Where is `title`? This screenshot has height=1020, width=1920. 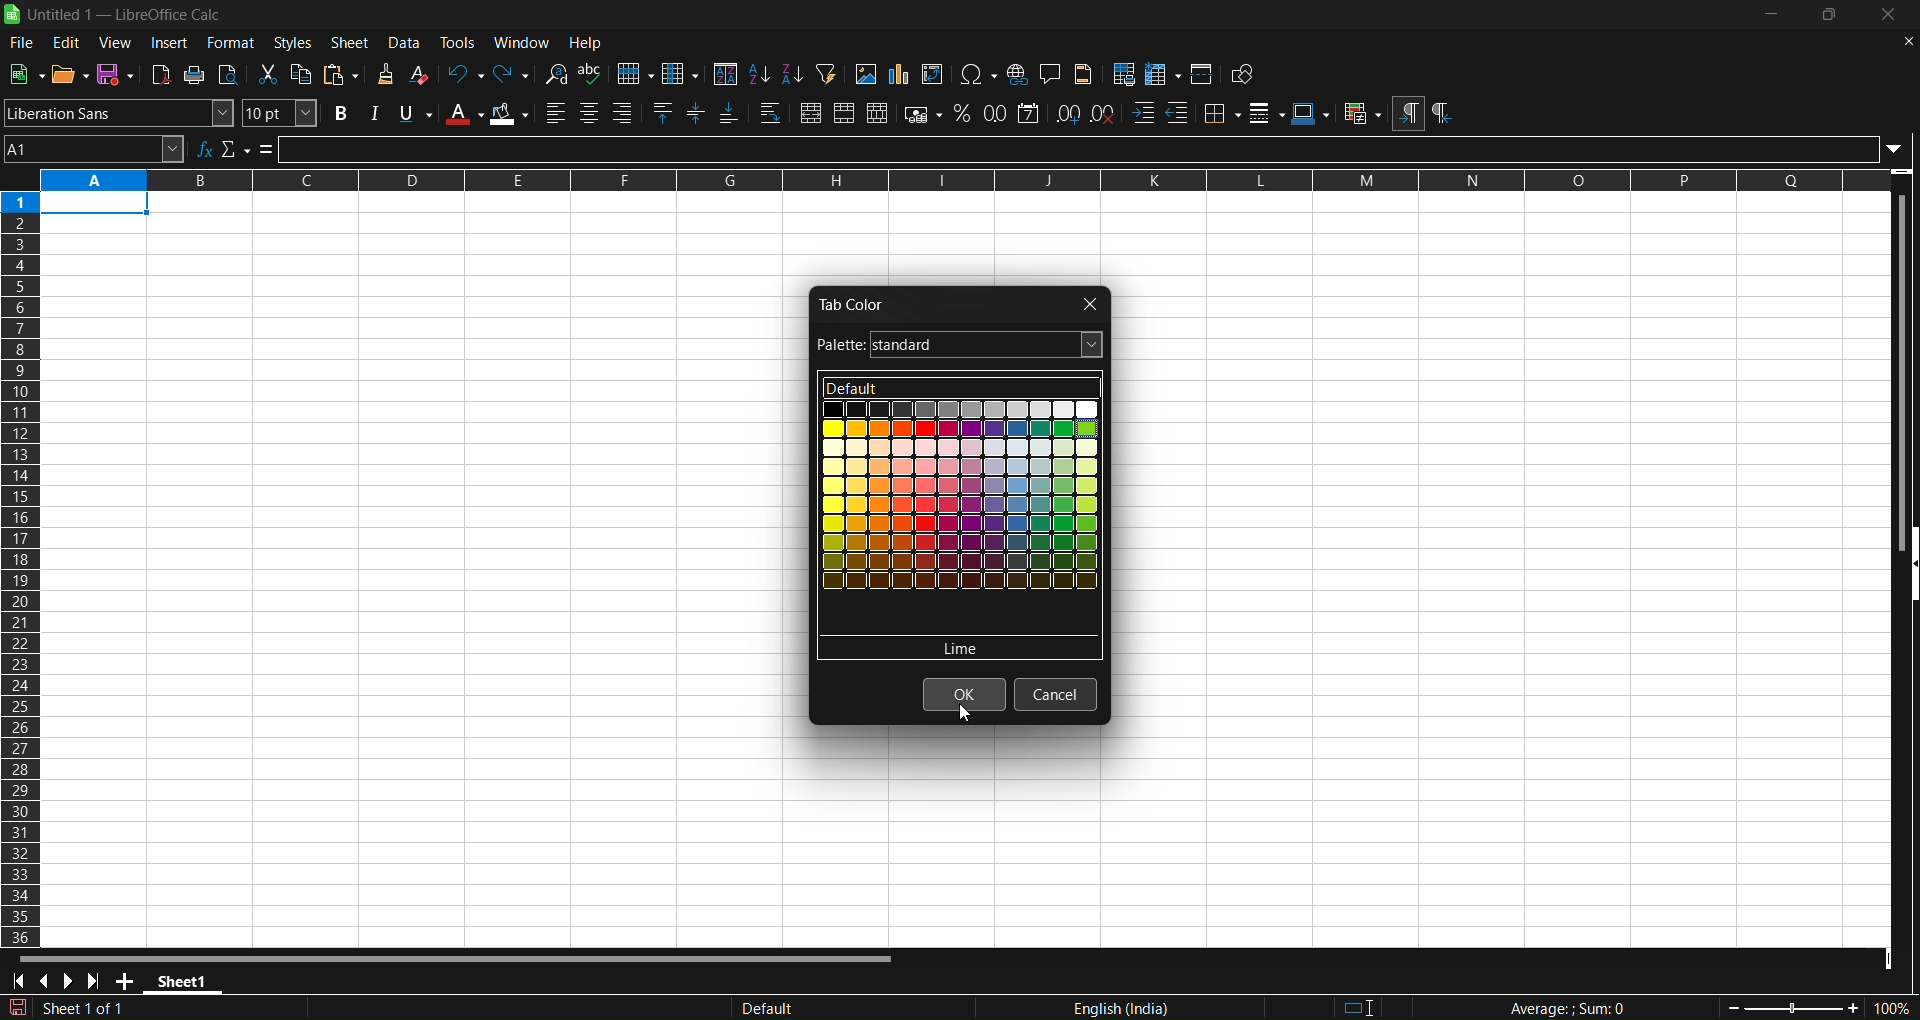
title is located at coordinates (125, 15).